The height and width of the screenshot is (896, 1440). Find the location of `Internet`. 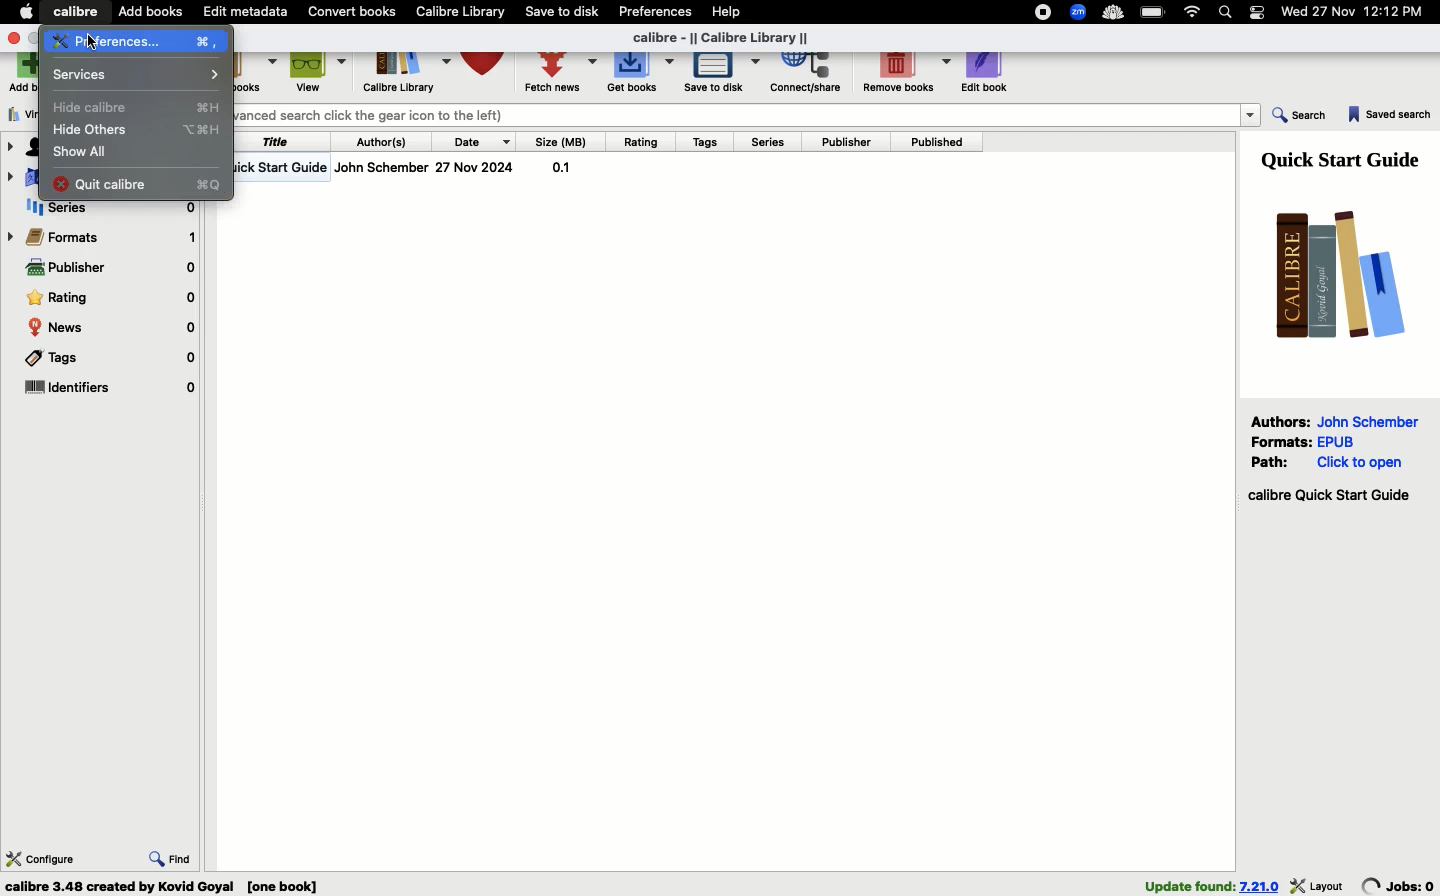

Internet is located at coordinates (1193, 12).